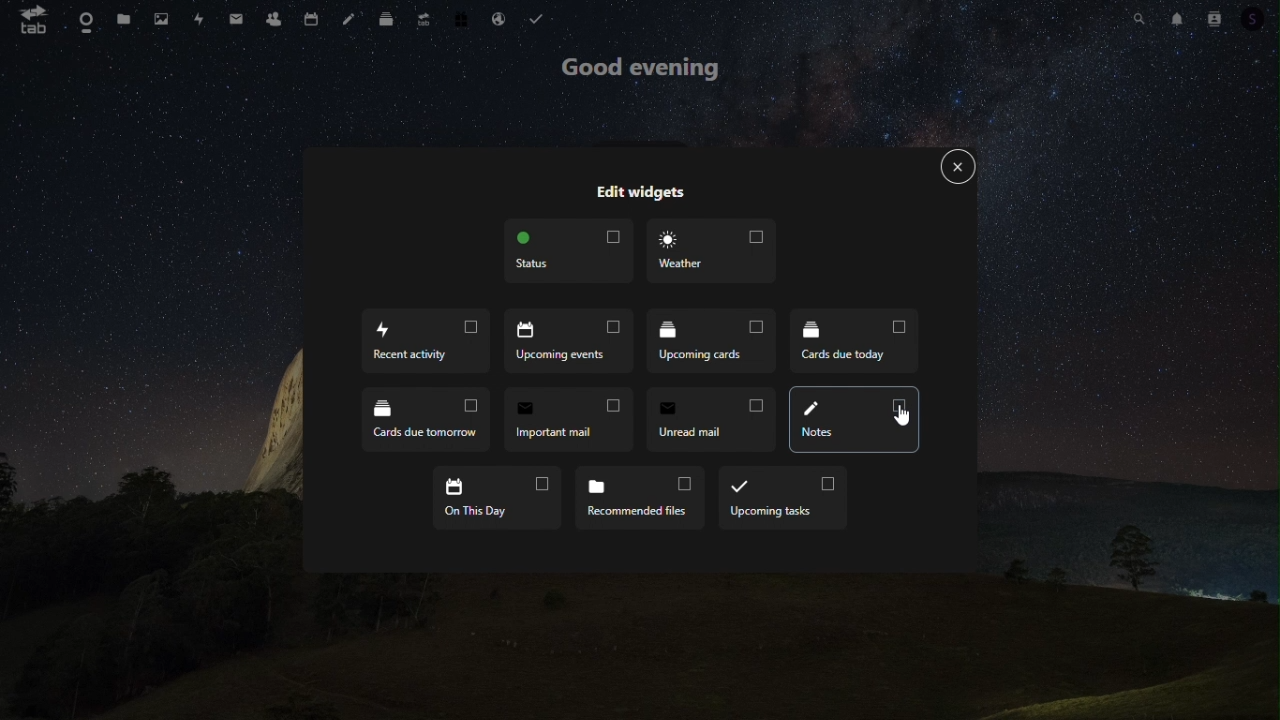  I want to click on free trial , so click(463, 20).